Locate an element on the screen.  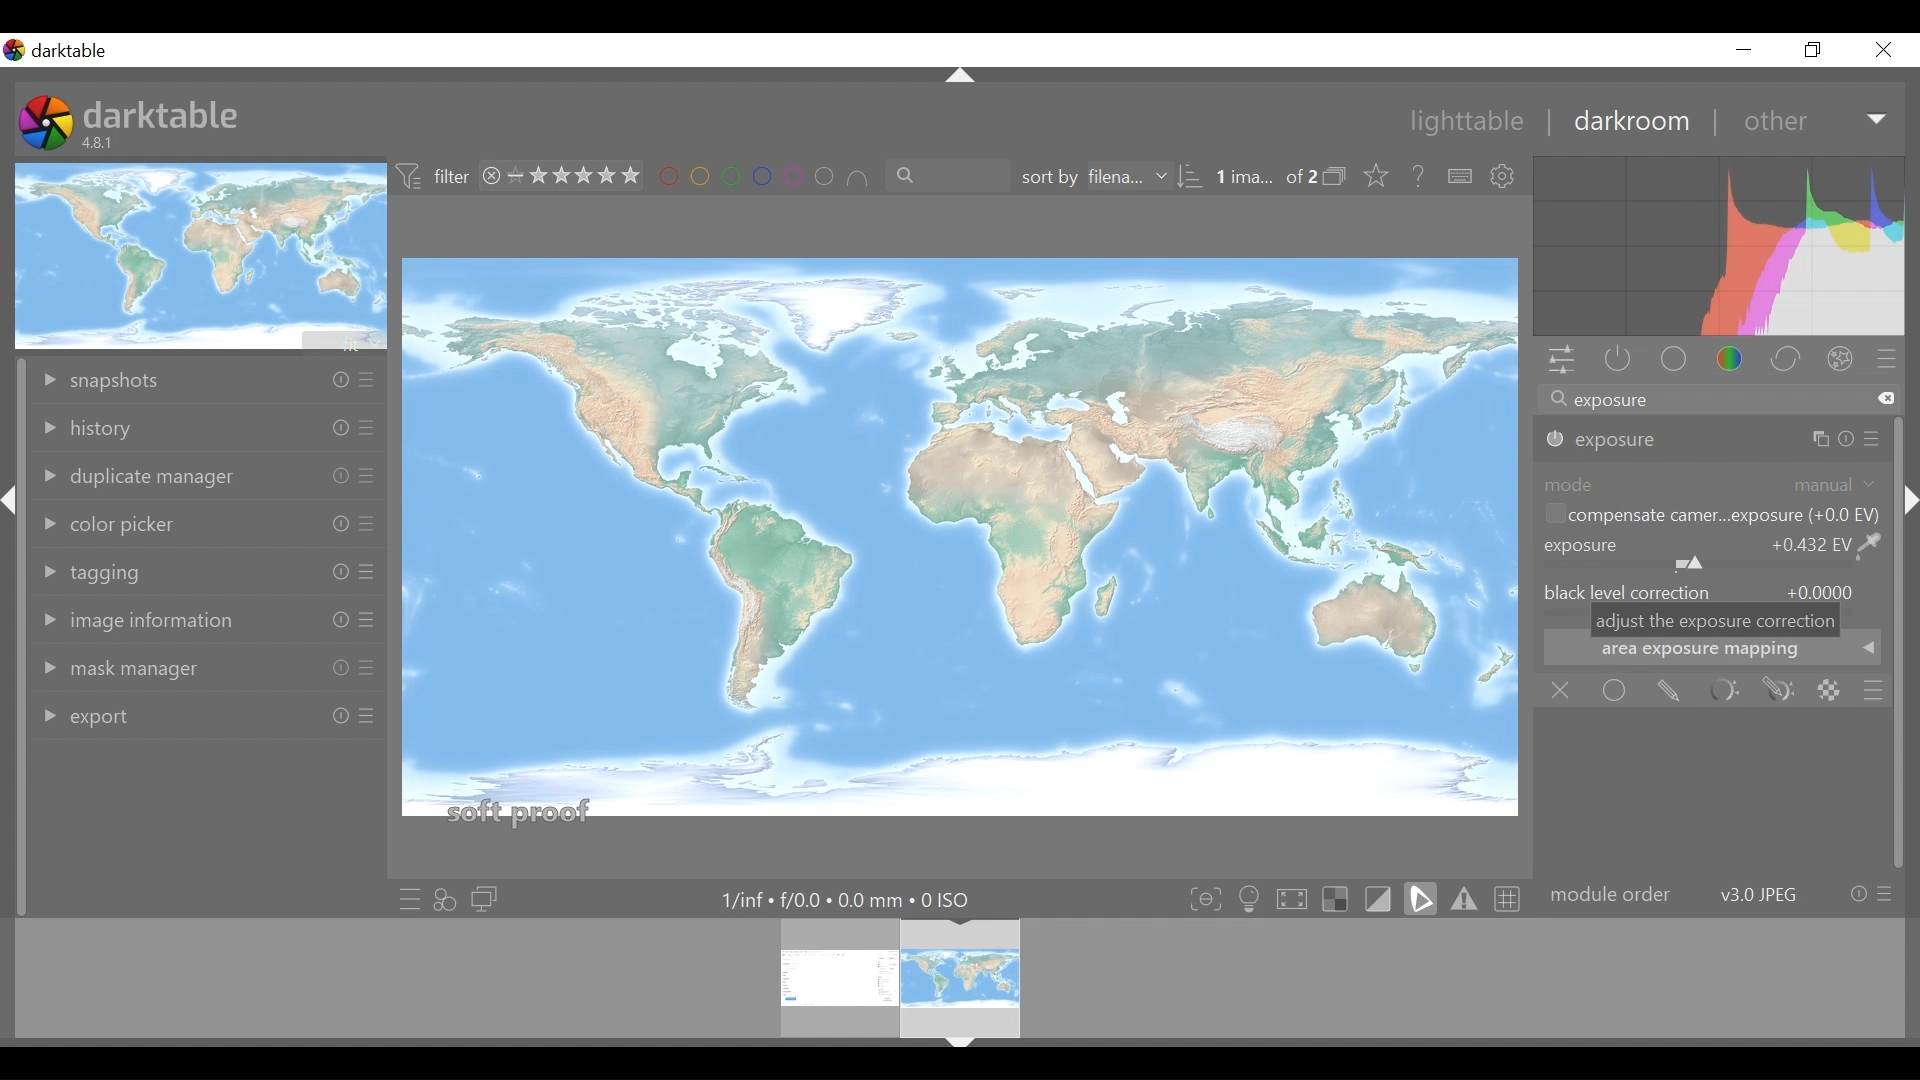
 is located at coordinates (366, 573).